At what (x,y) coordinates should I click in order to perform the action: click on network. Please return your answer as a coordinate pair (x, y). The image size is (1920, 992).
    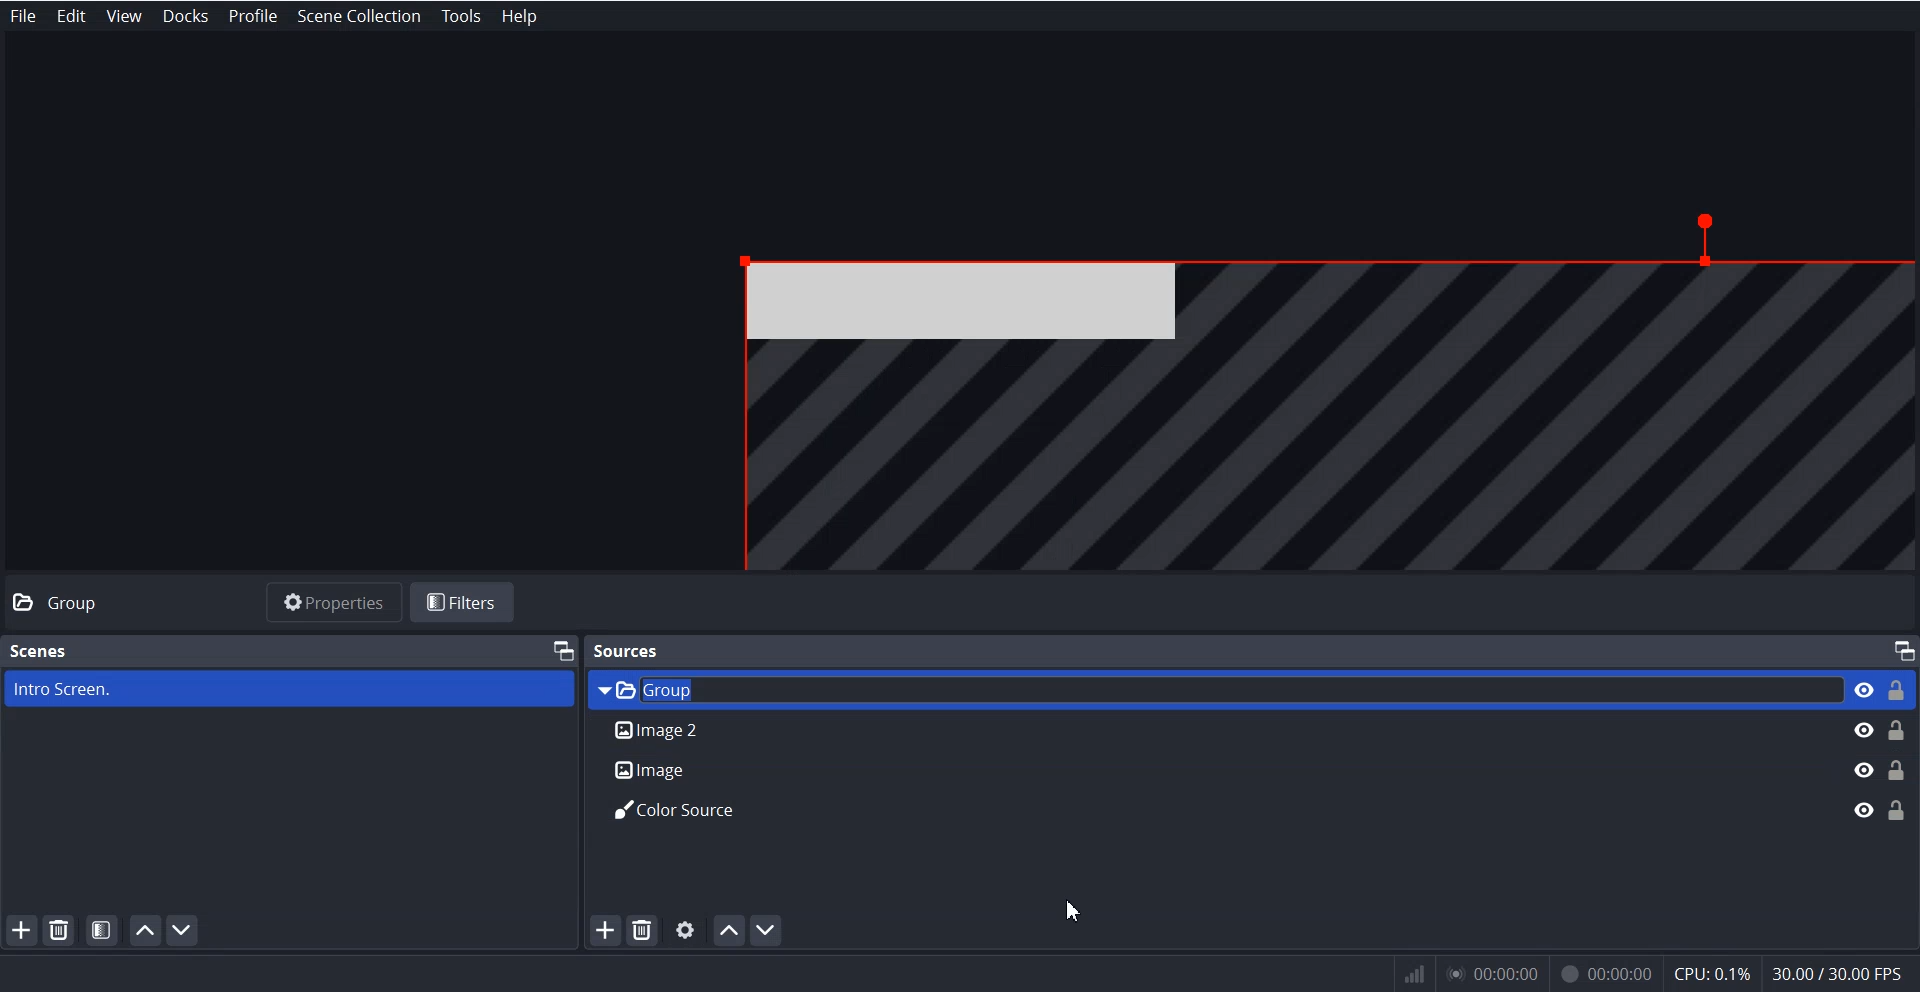
    Looking at the image, I should click on (1411, 974).